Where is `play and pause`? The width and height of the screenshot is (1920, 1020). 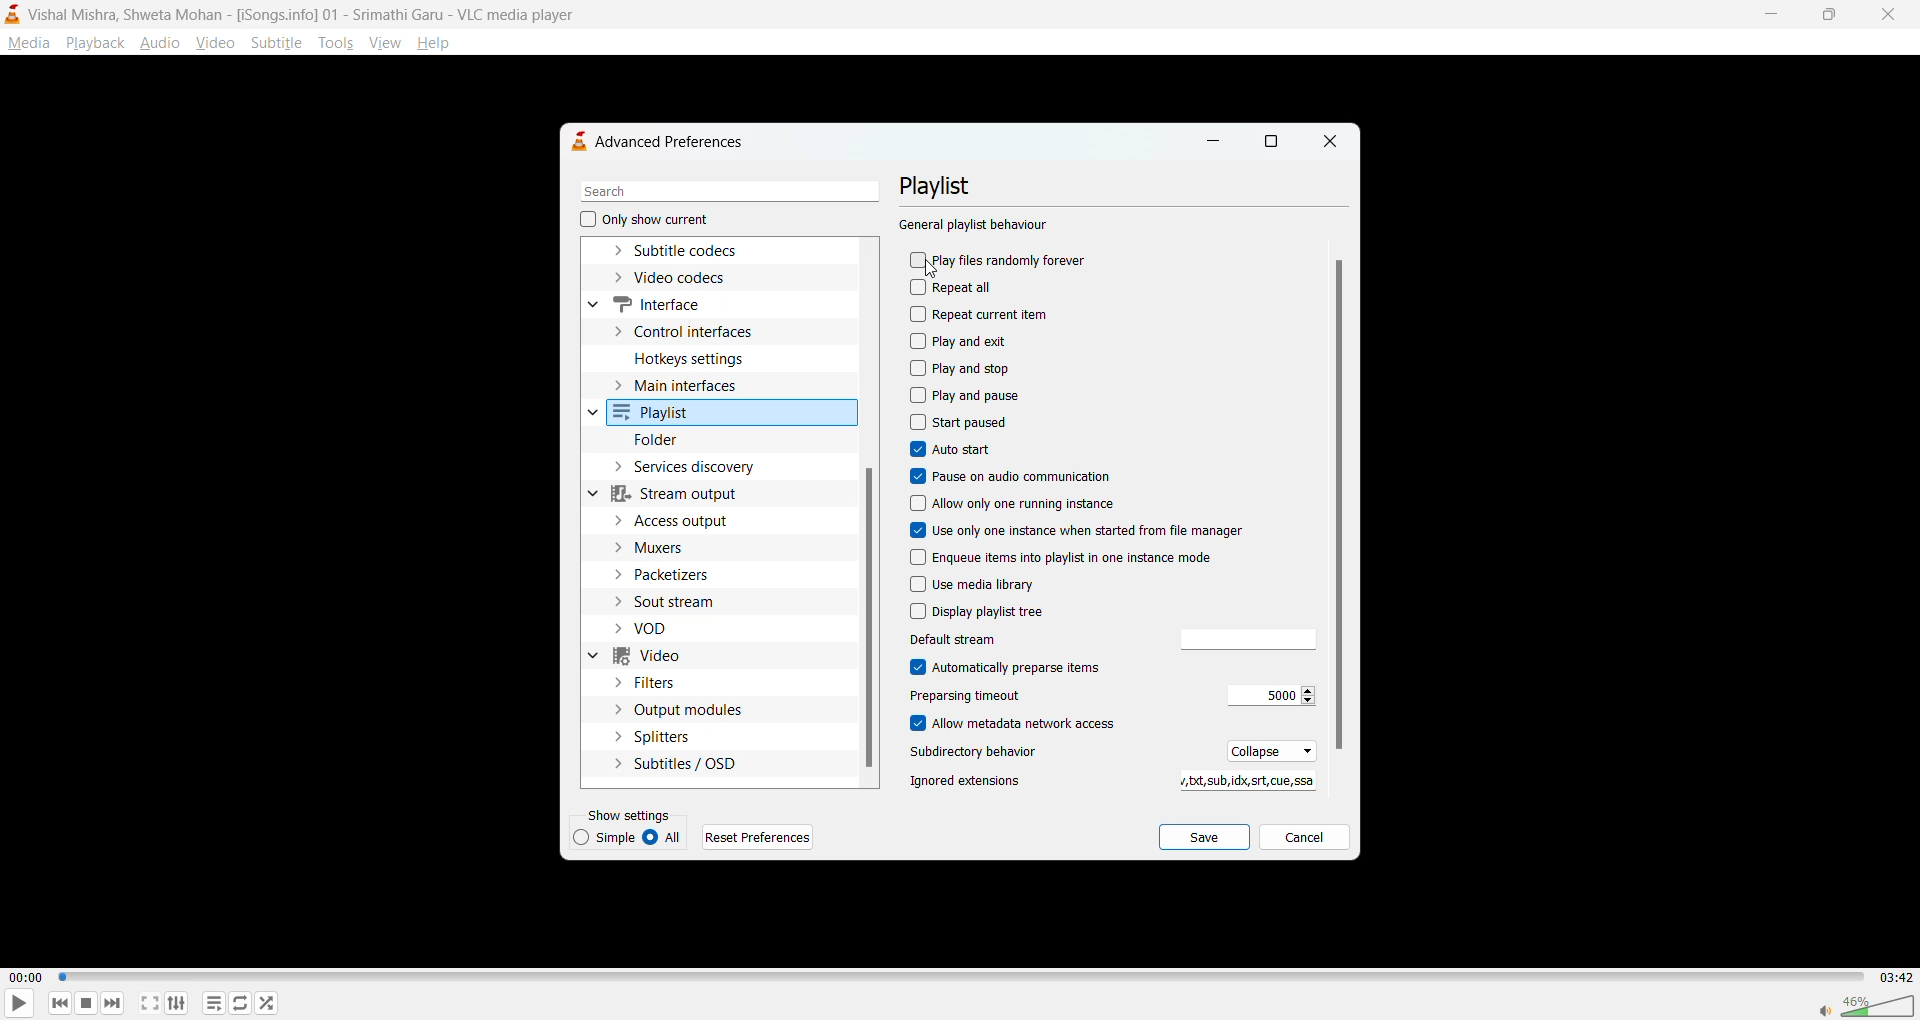 play and pause is located at coordinates (967, 394).